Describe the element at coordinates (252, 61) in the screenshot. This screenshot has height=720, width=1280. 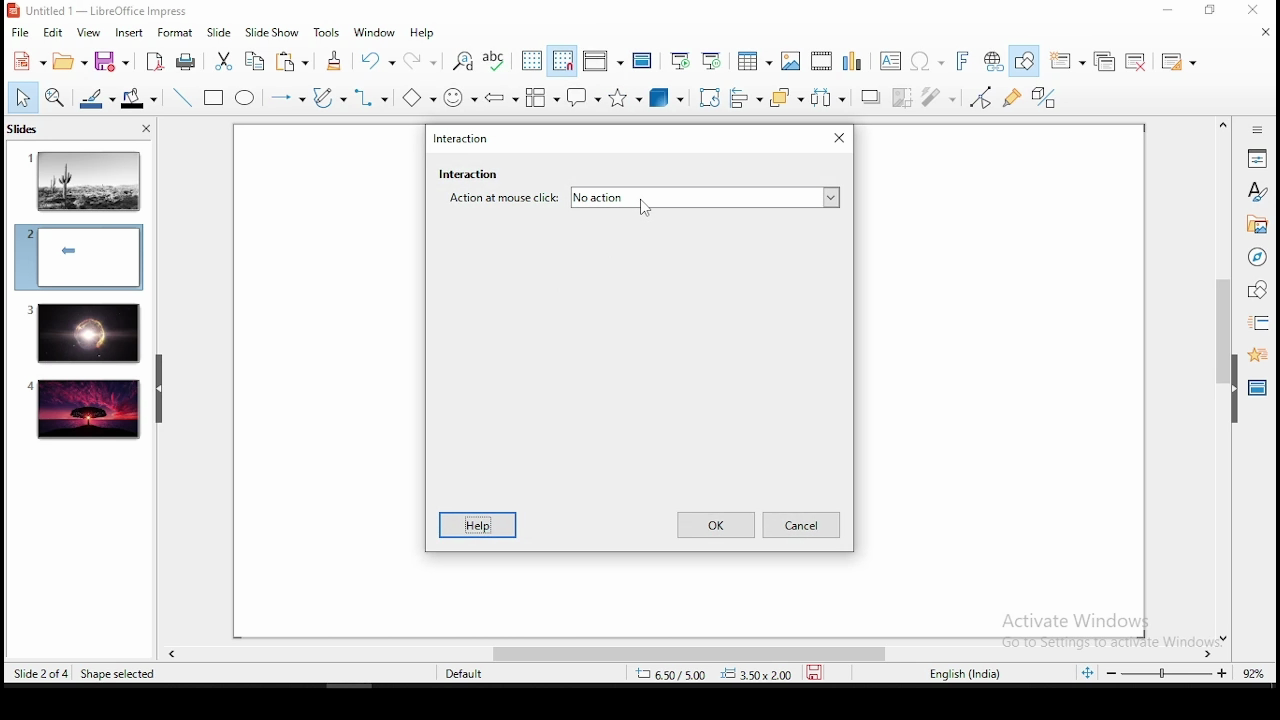
I see `copy` at that location.